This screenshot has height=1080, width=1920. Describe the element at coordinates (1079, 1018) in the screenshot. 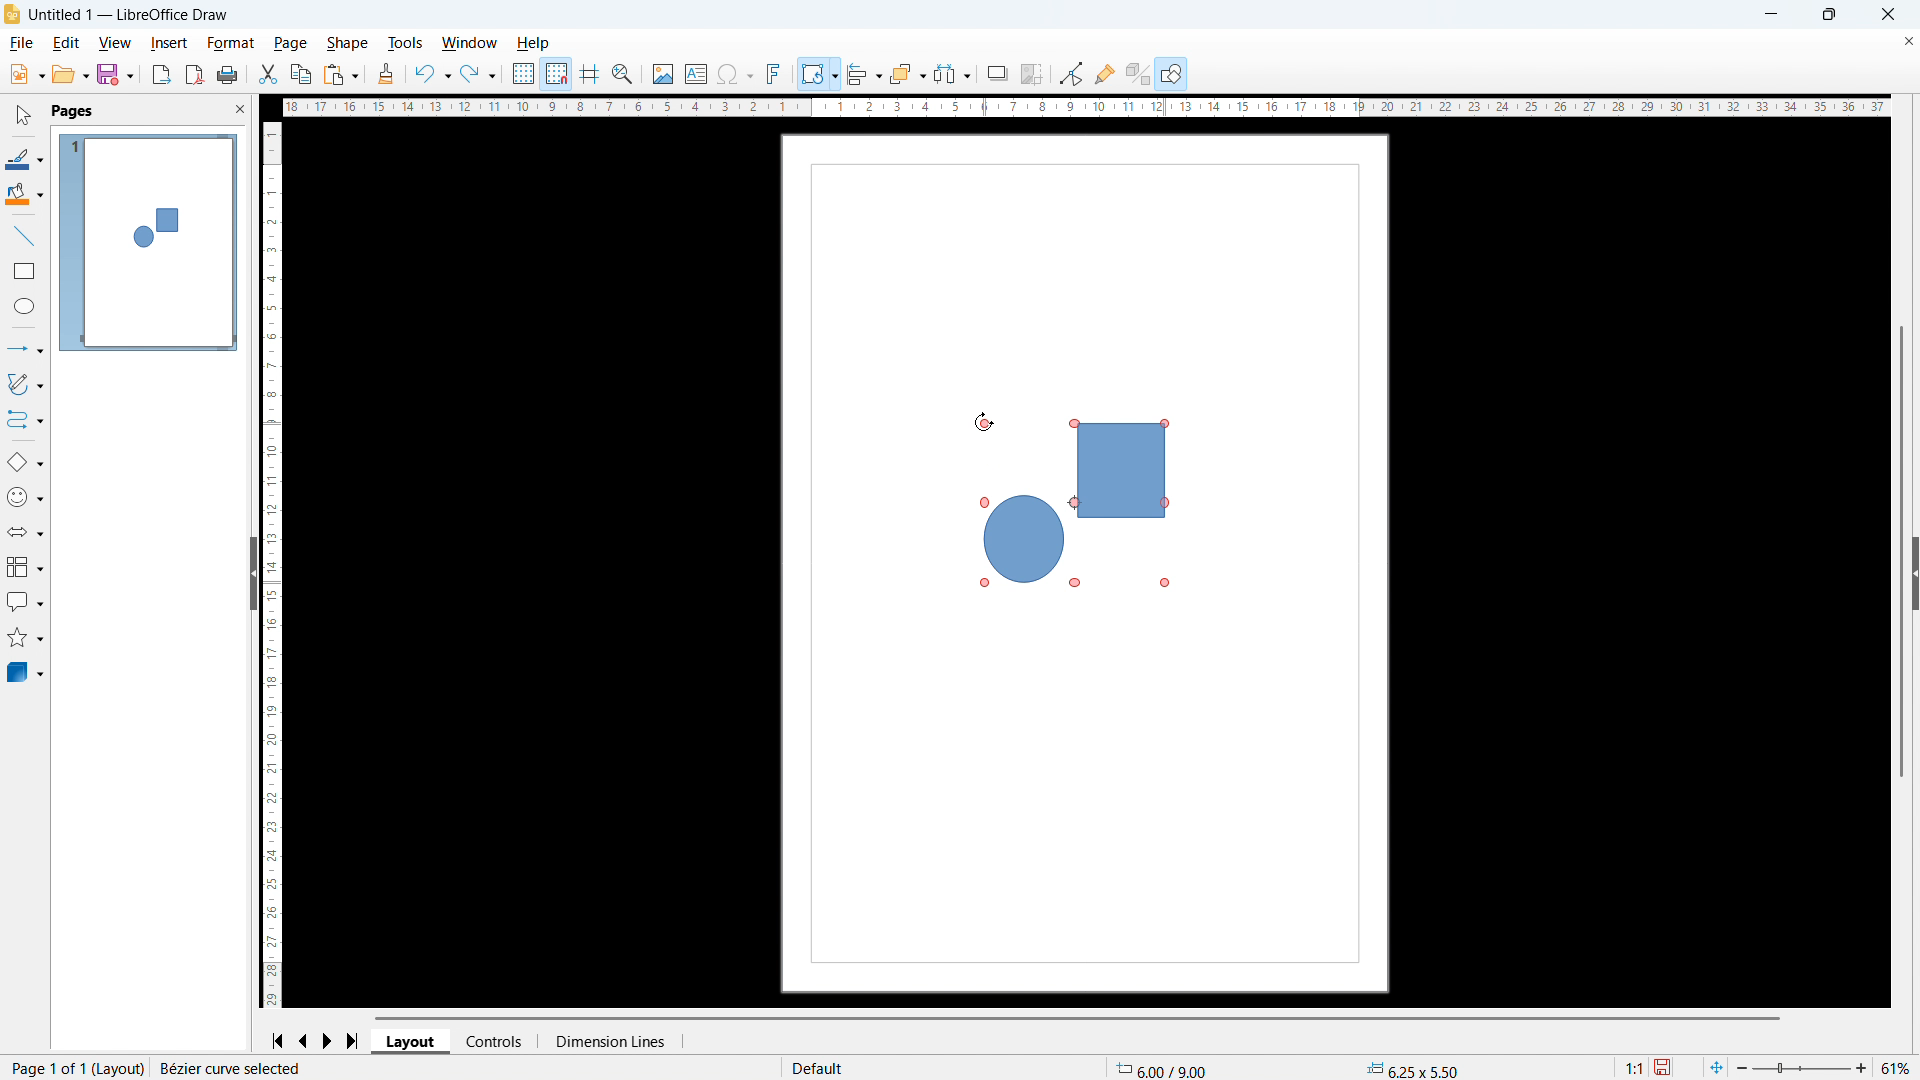

I see `Horizontal scroll bar ` at that location.